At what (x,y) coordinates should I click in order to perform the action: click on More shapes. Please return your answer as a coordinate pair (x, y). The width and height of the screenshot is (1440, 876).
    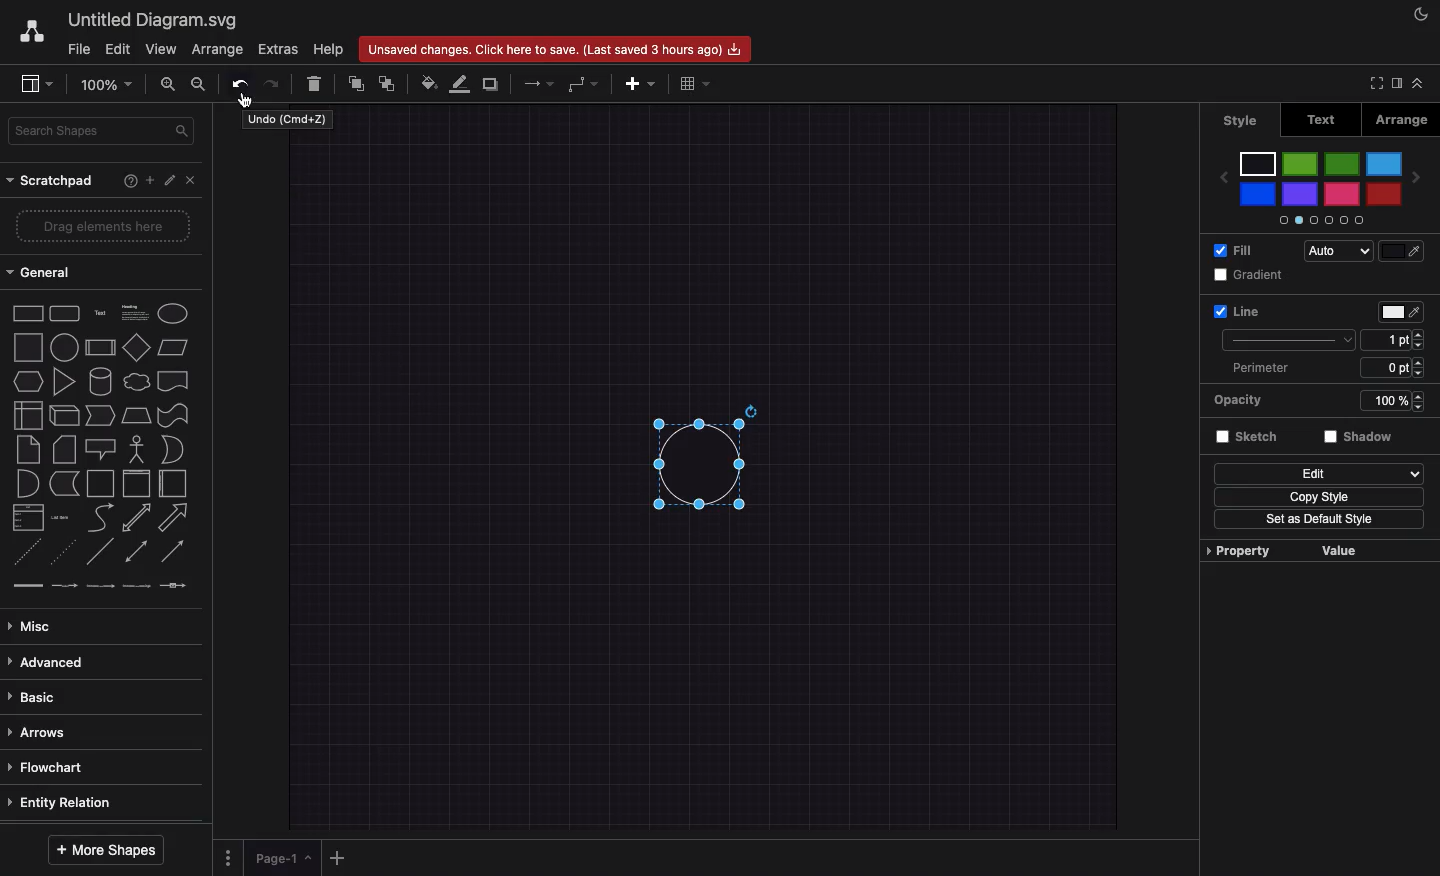
    Looking at the image, I should click on (104, 851).